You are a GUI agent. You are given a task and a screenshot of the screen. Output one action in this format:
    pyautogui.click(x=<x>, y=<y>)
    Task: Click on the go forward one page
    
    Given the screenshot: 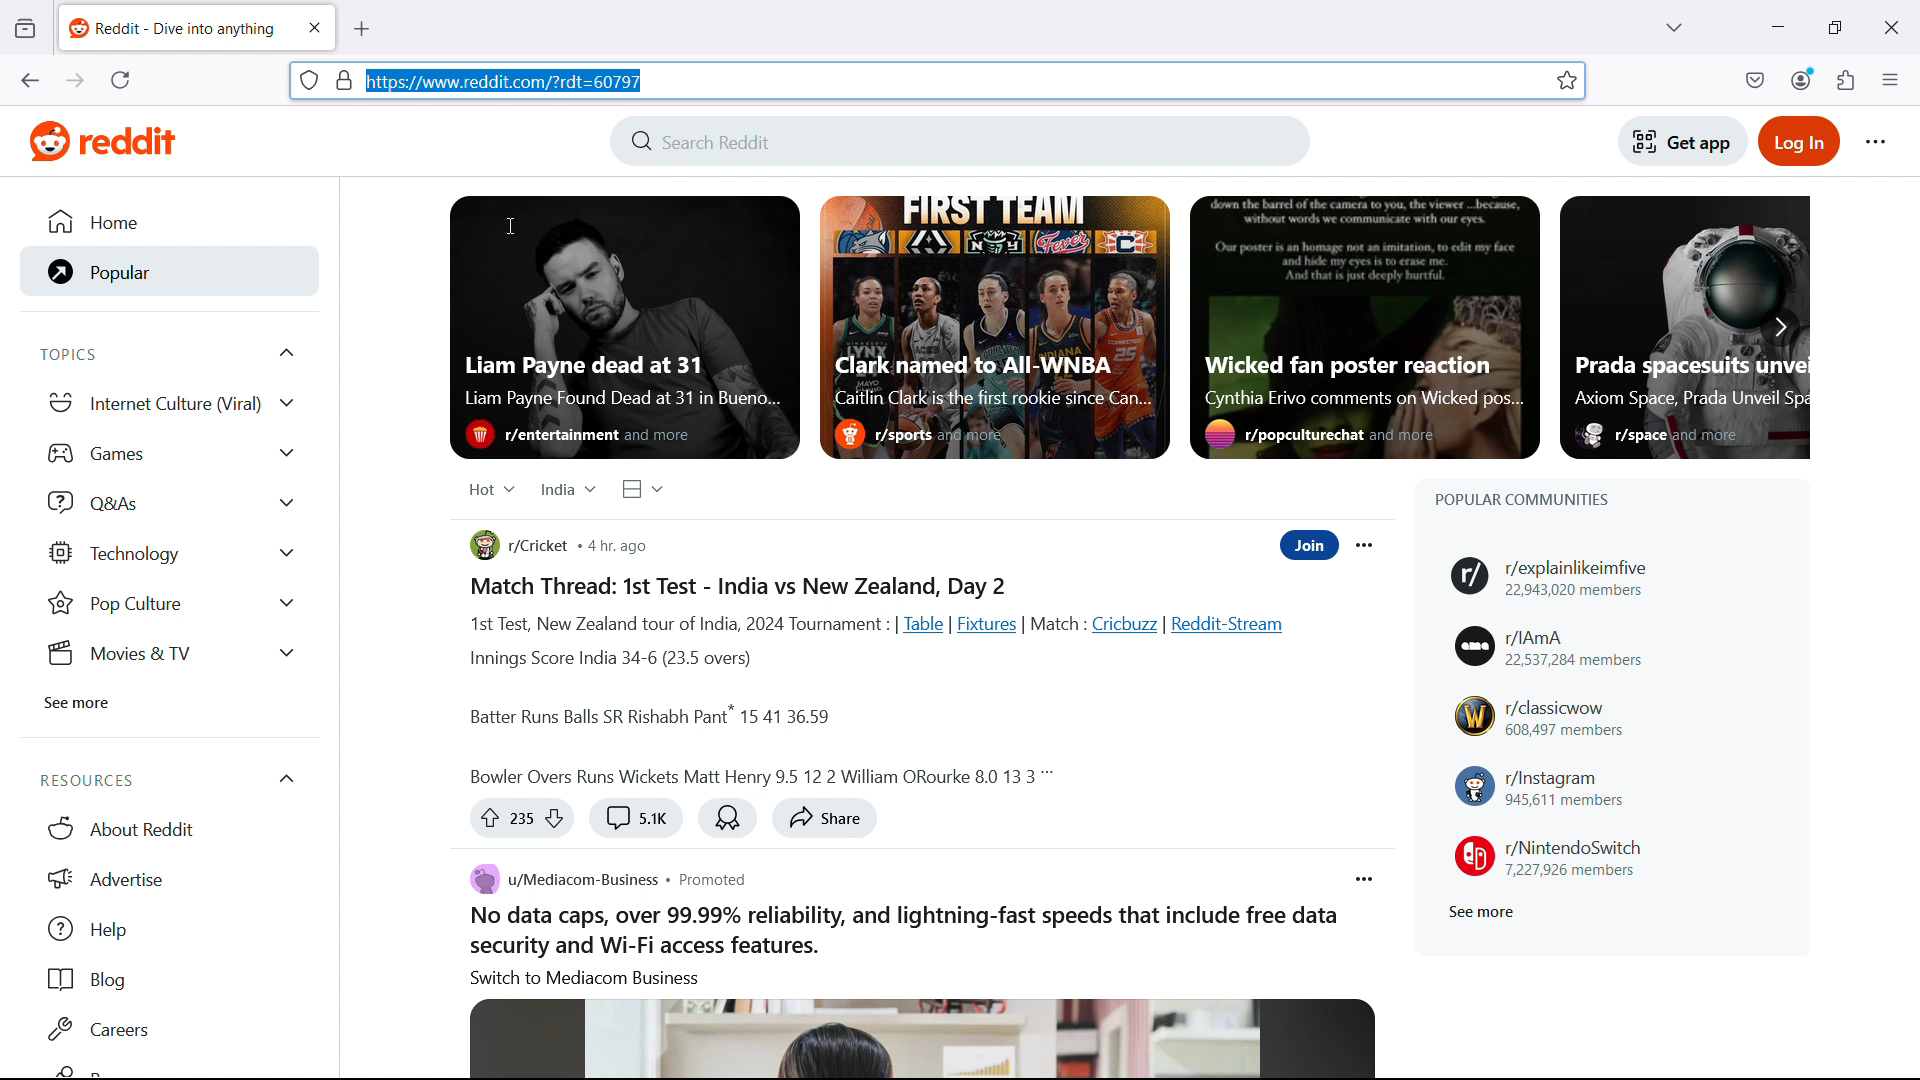 What is the action you would take?
    pyautogui.click(x=75, y=79)
    